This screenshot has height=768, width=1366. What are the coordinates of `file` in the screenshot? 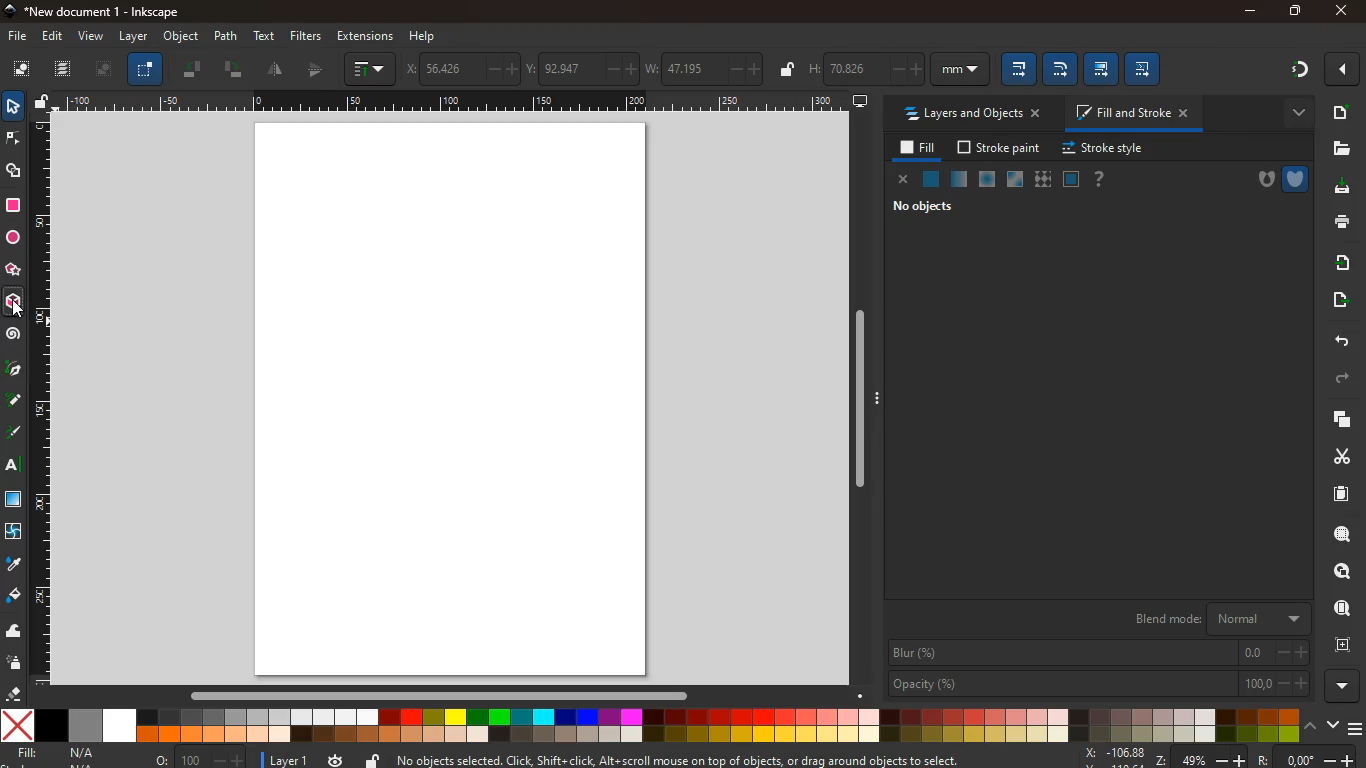 It's located at (16, 35).